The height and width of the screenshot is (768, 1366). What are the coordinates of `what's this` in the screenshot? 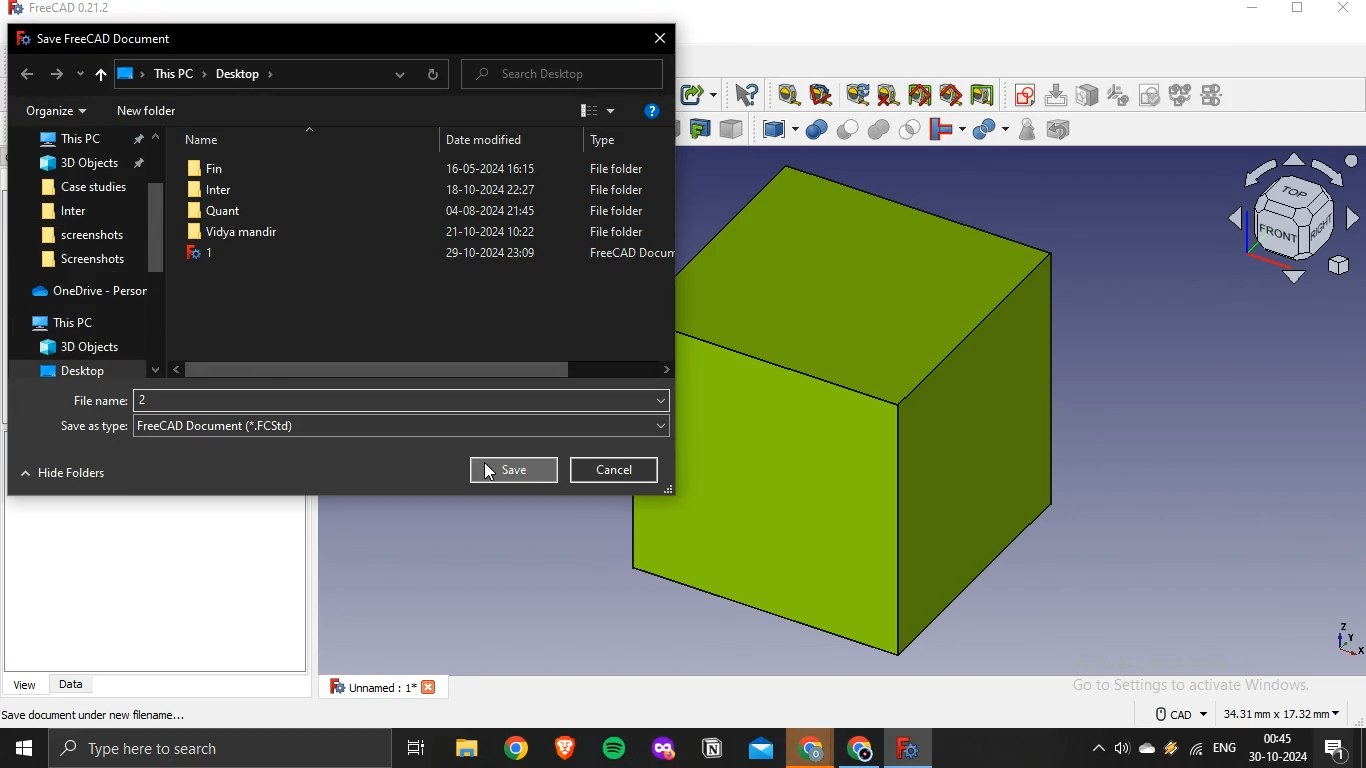 It's located at (747, 95).